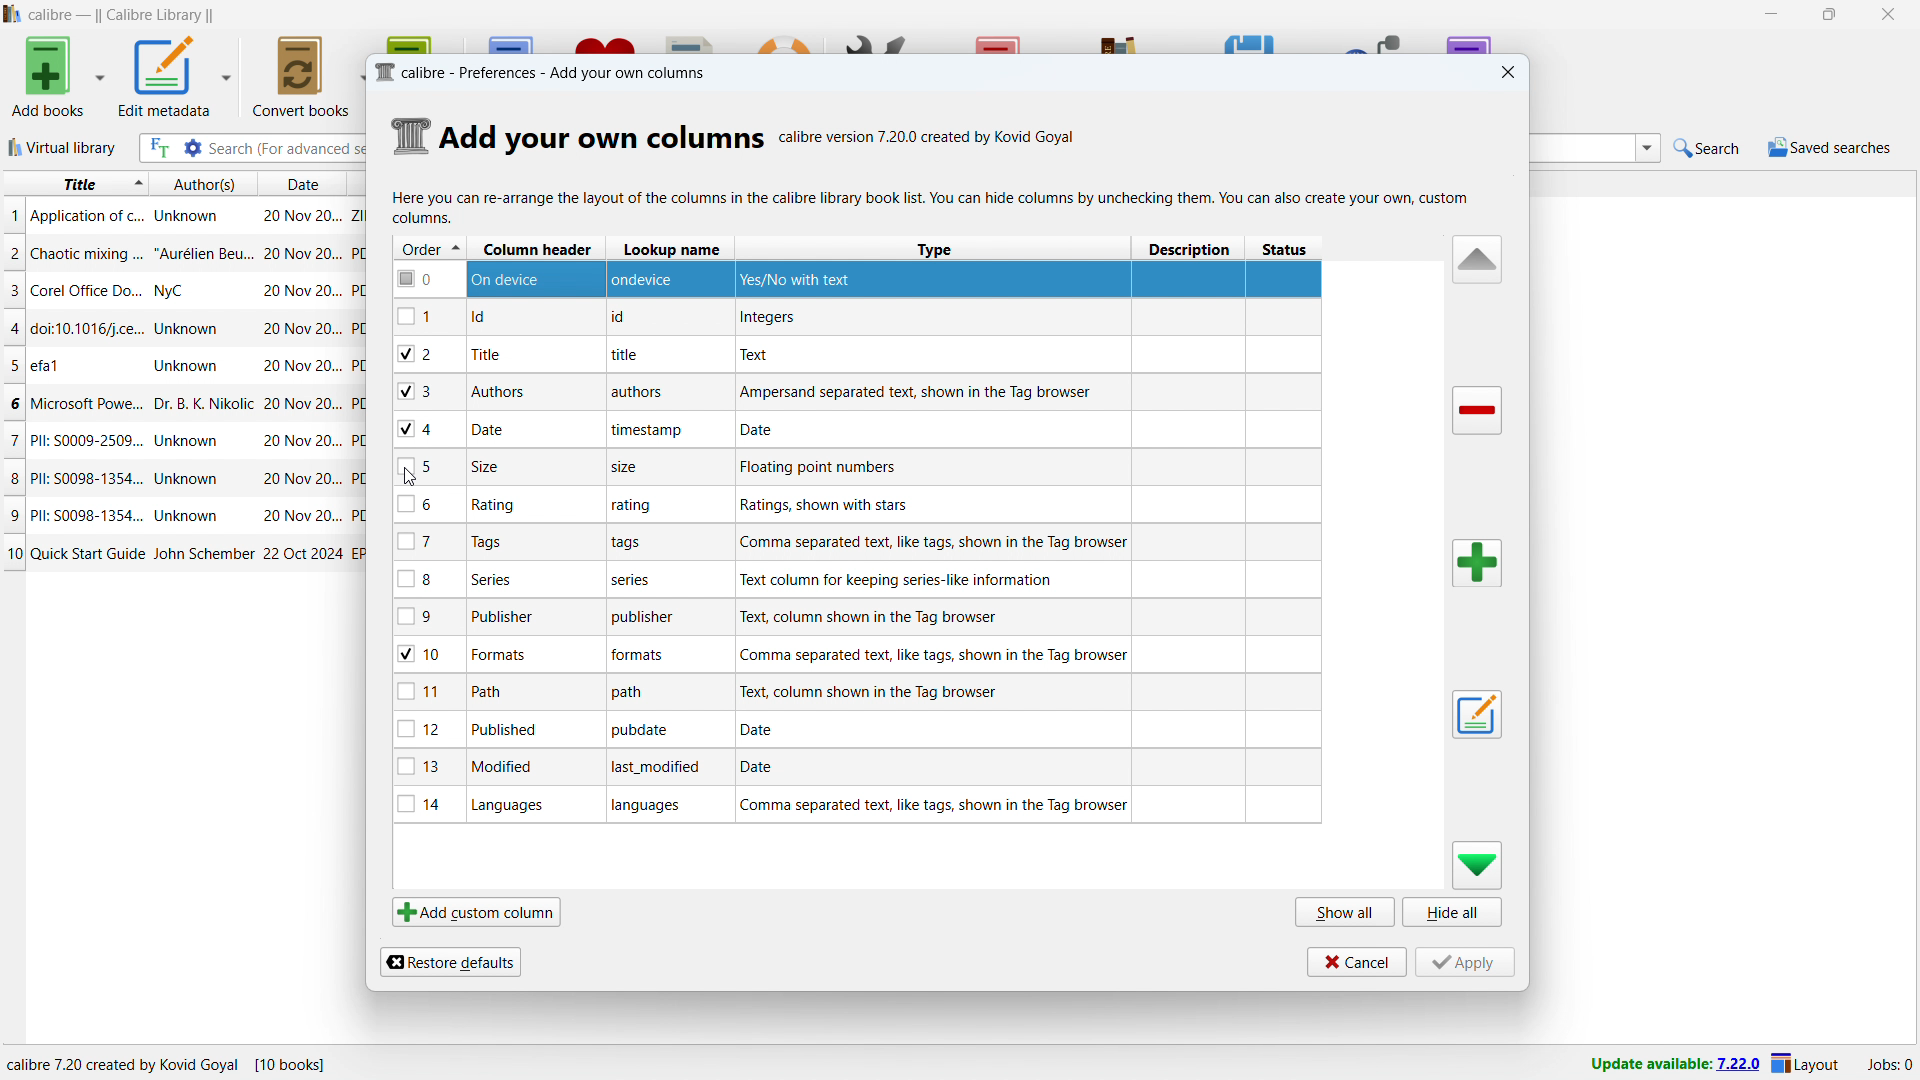 Image resolution: width=1920 pixels, height=1080 pixels. Describe the element at coordinates (494, 690) in the screenshot. I see `path` at that location.